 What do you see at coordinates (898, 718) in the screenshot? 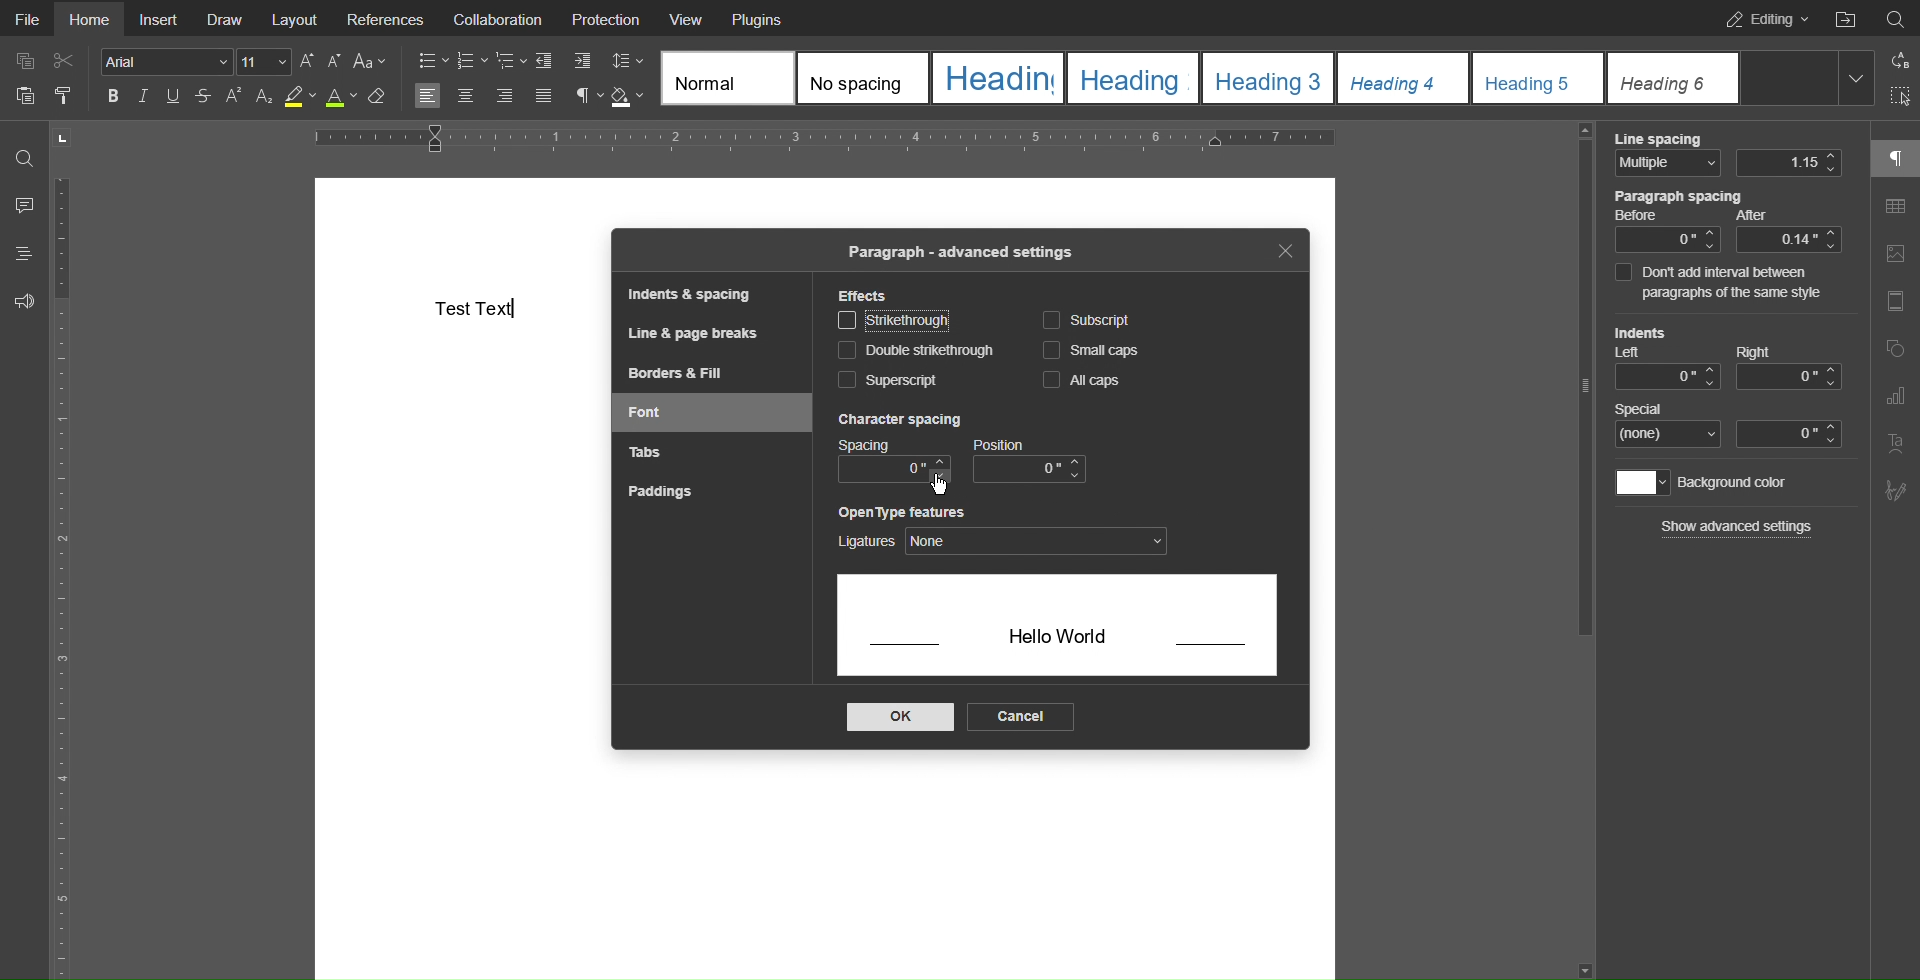
I see `OK` at bounding box center [898, 718].